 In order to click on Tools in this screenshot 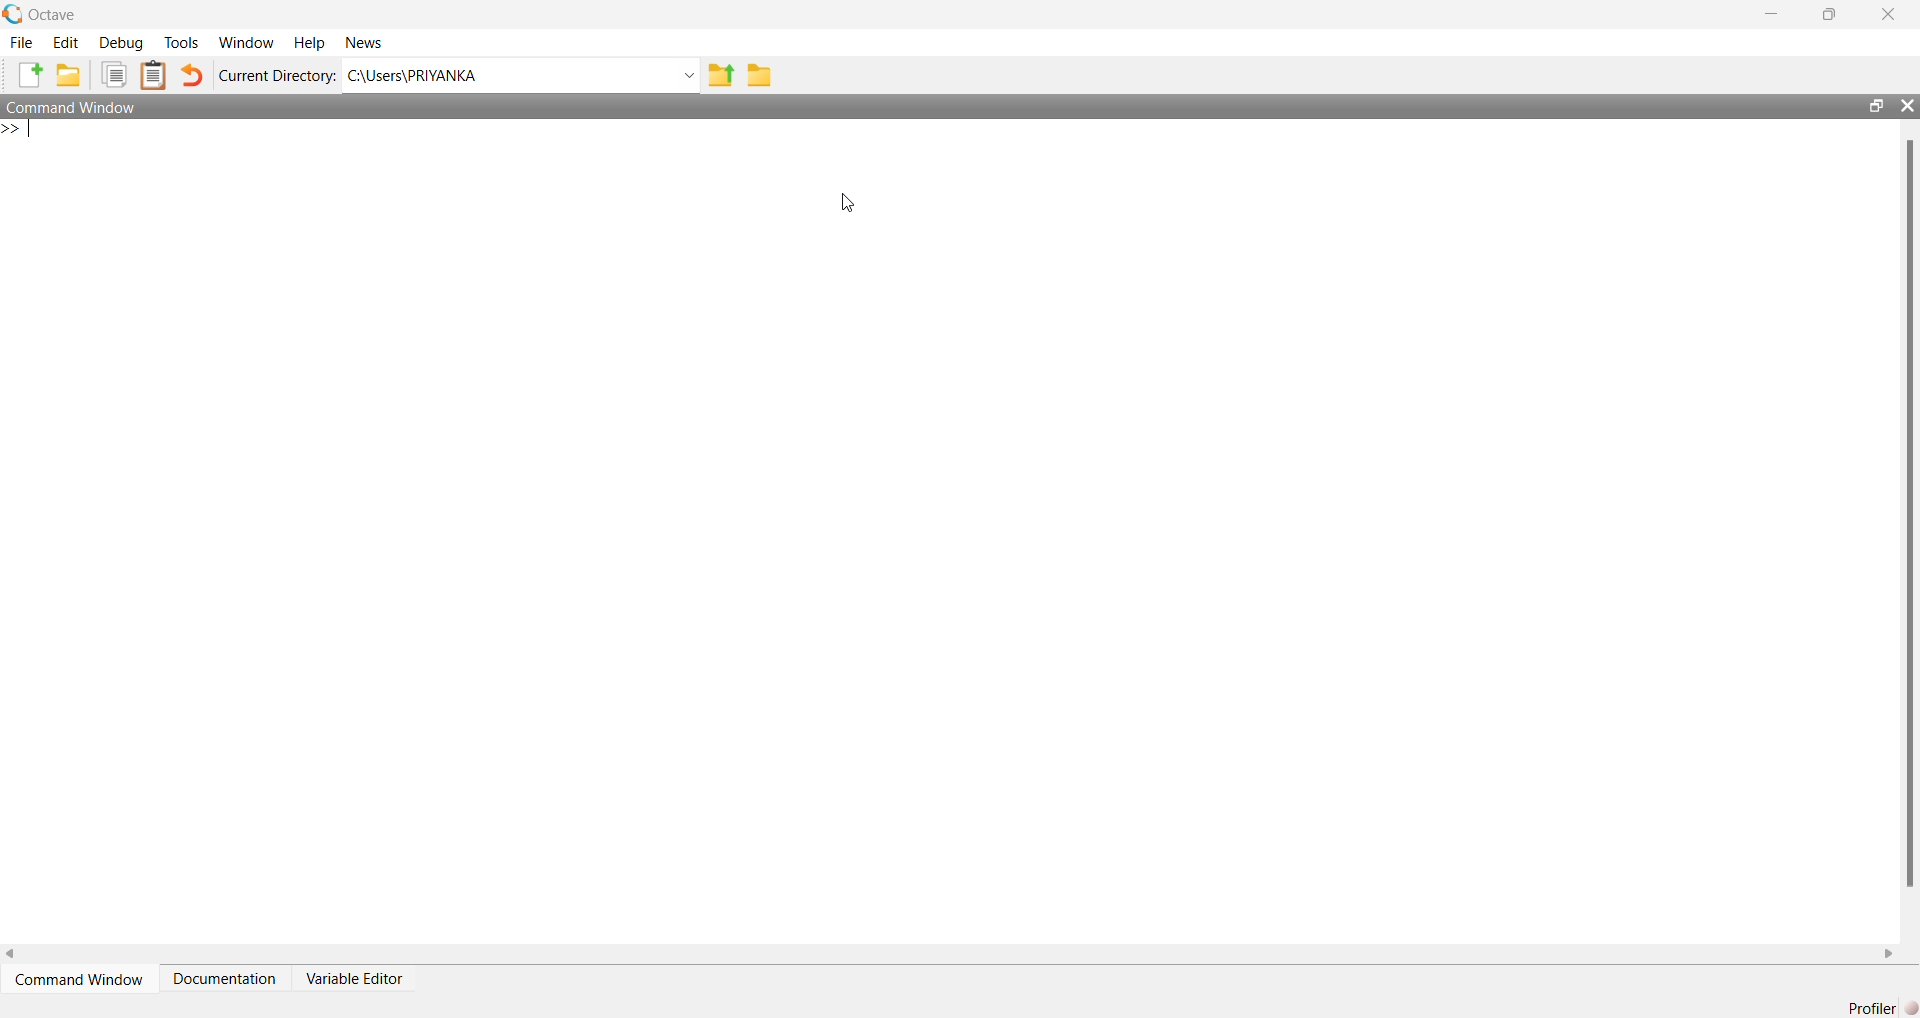, I will do `click(182, 42)`.